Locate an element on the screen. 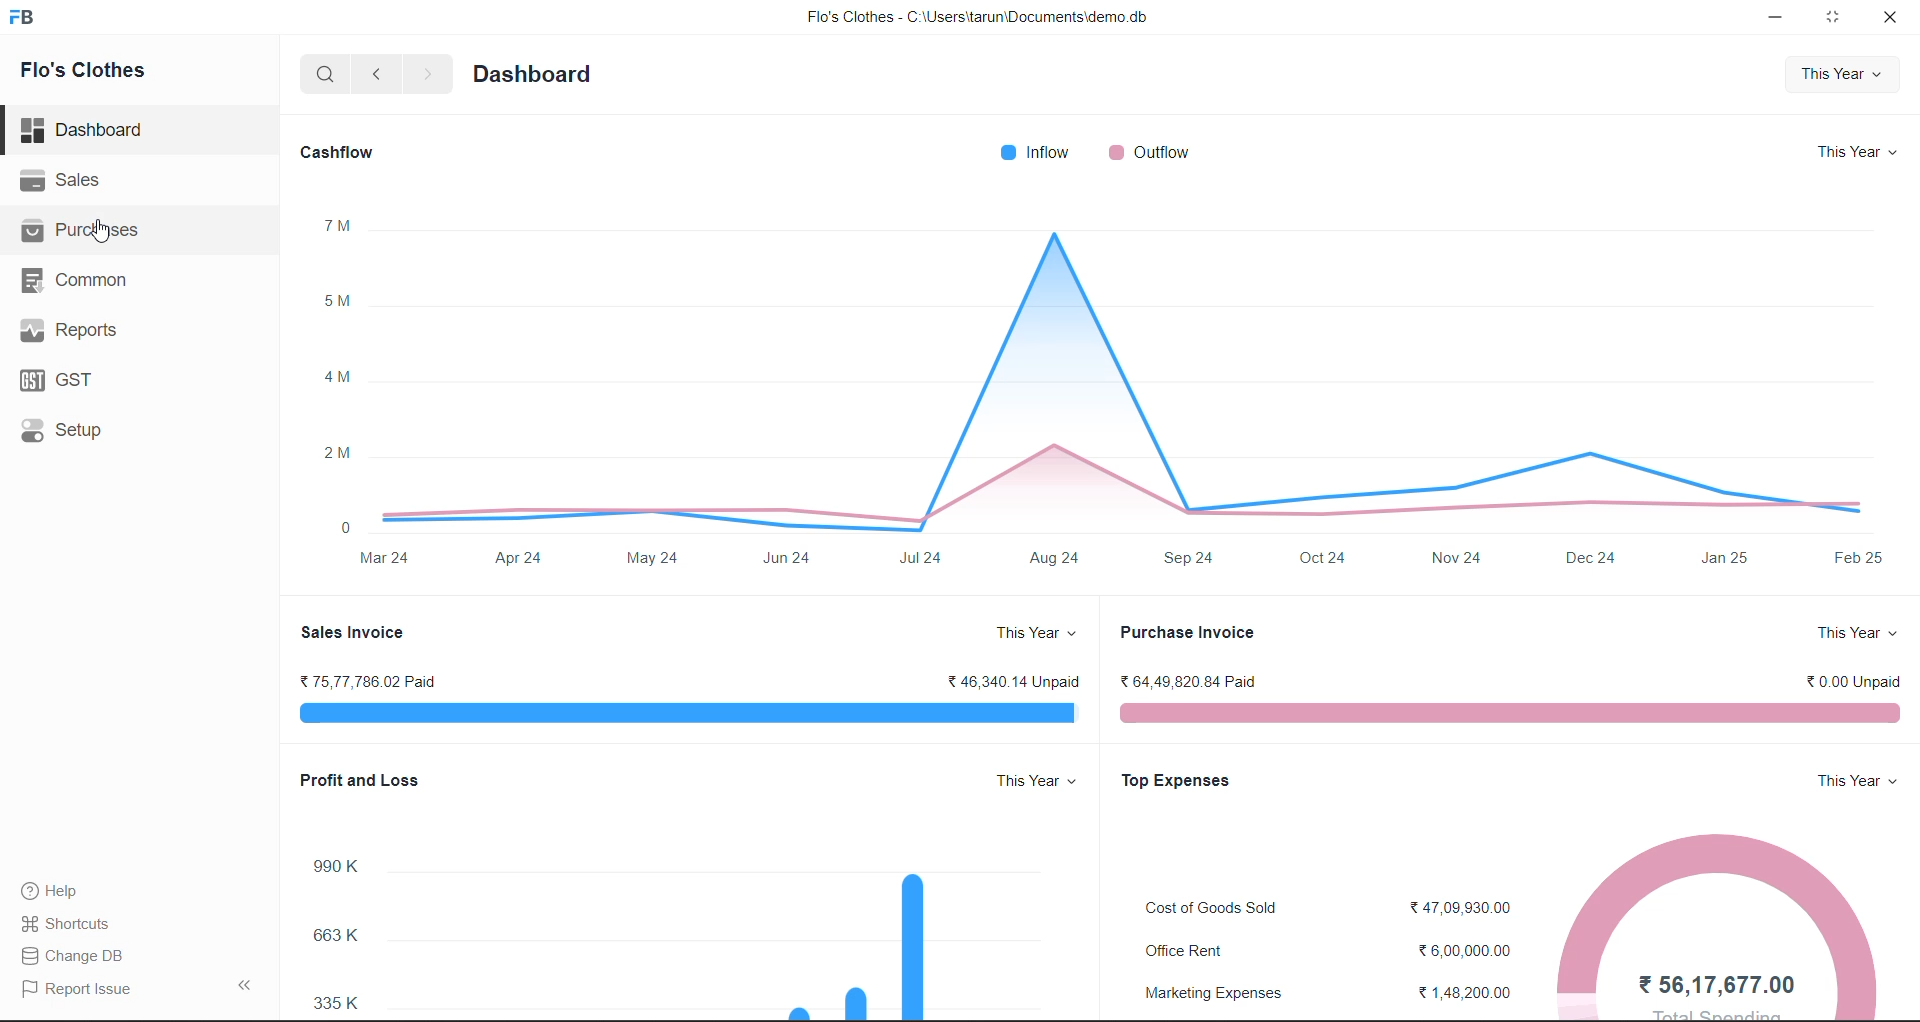 This screenshot has width=1920, height=1022. chart is located at coordinates (1132, 370).